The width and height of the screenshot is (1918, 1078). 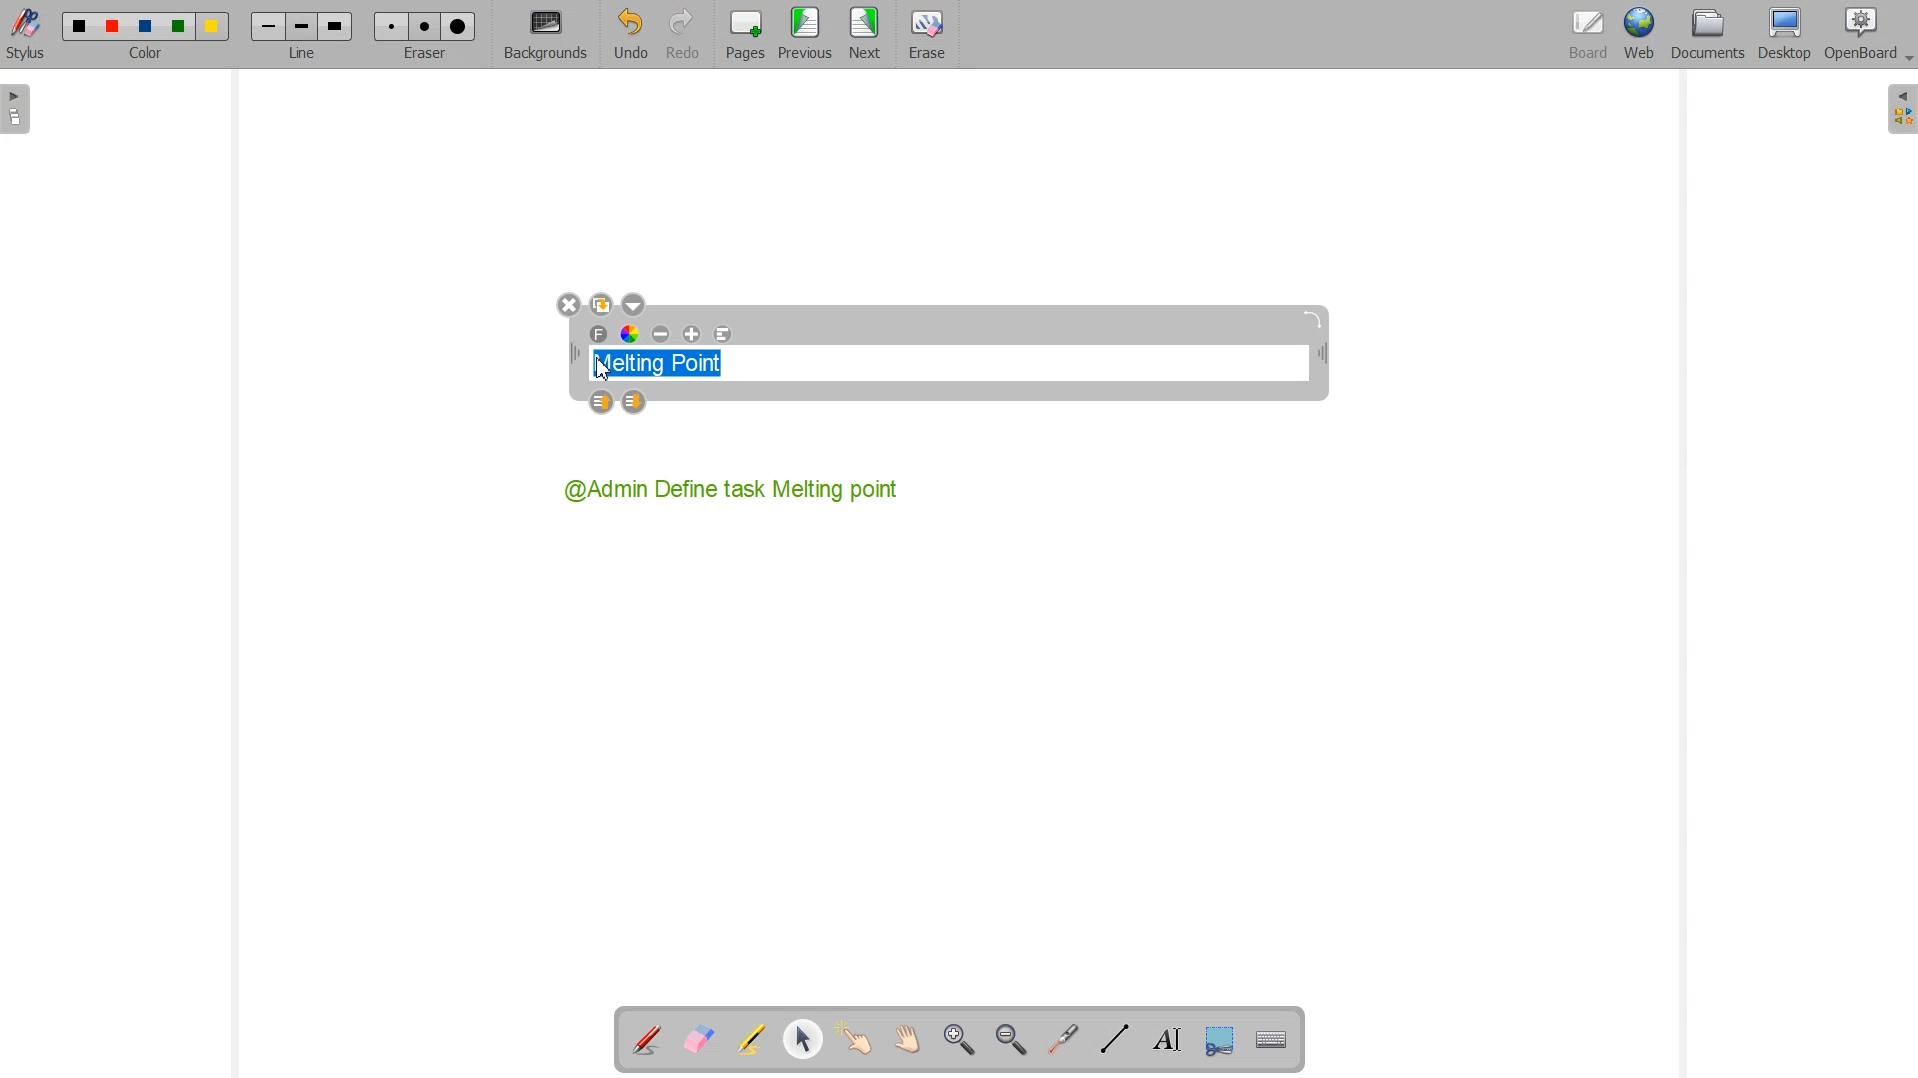 I want to click on Redo, so click(x=682, y=34).